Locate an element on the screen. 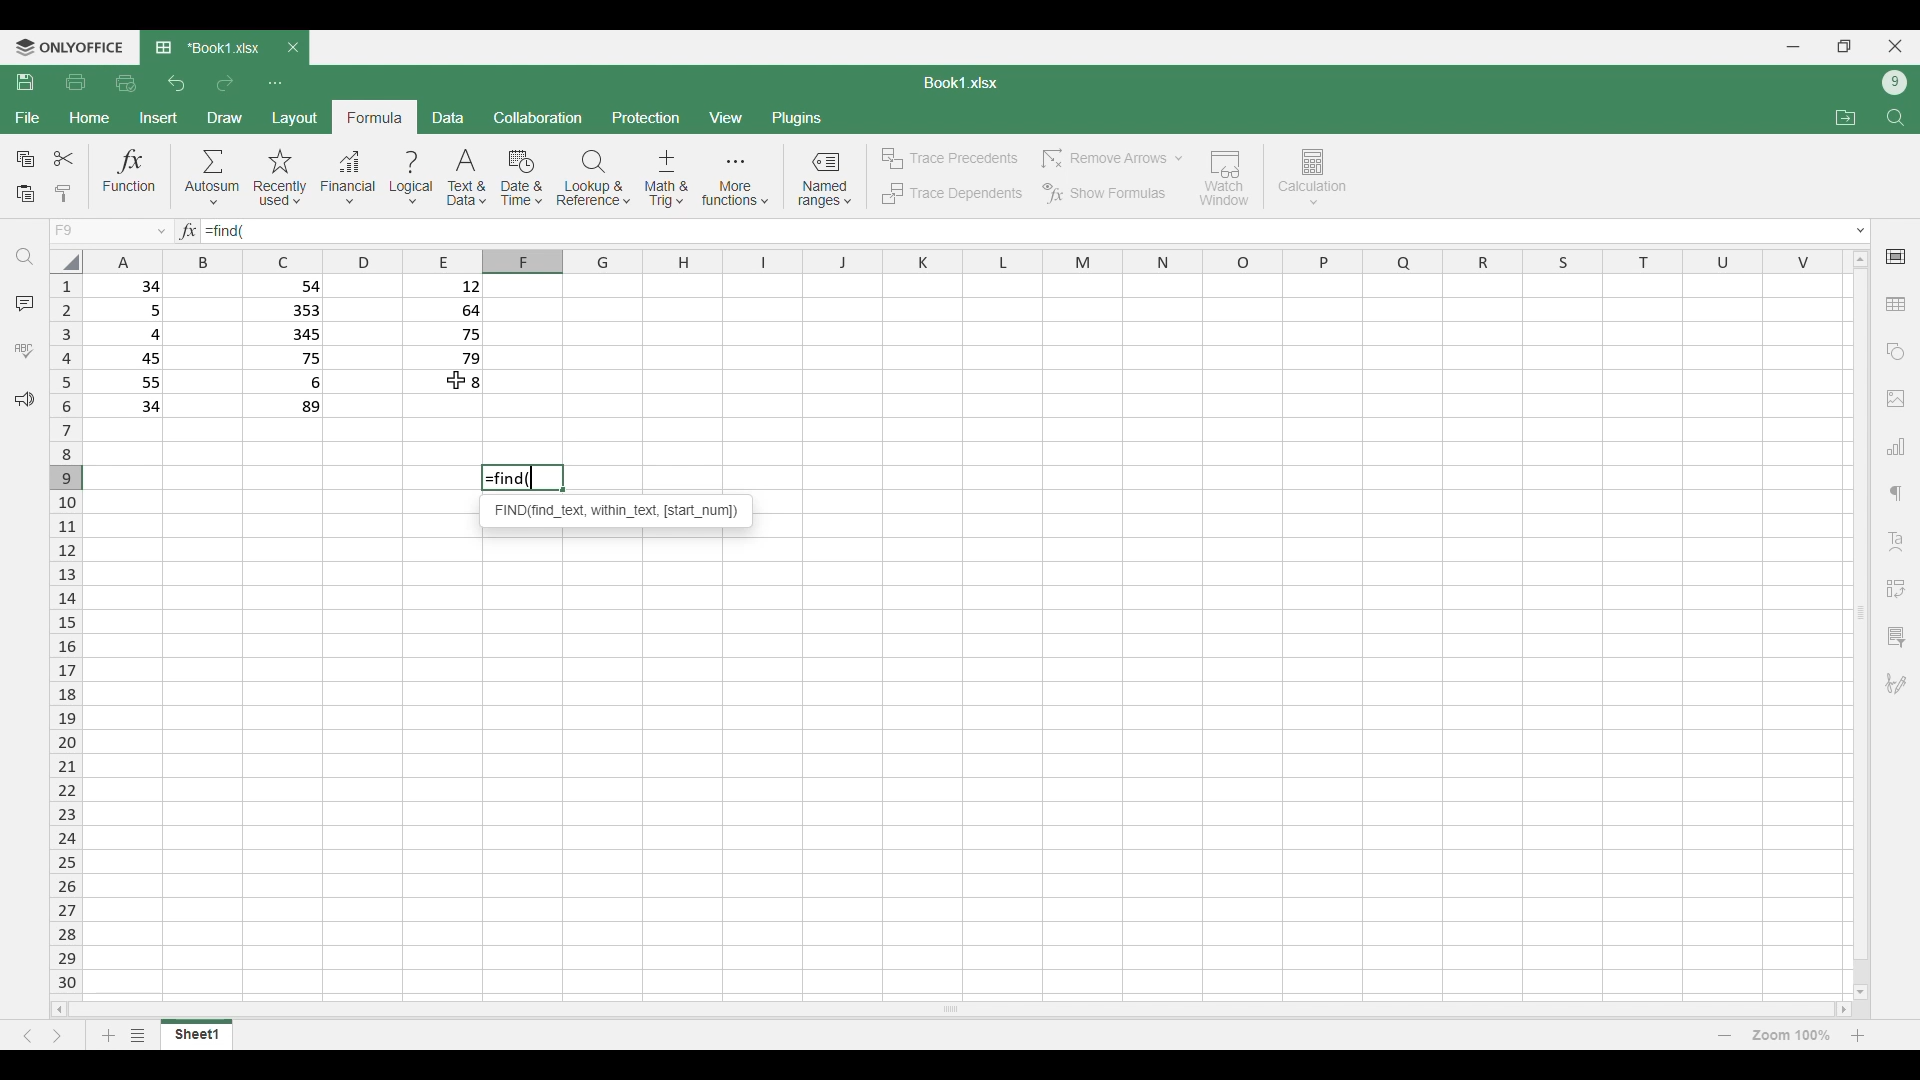 The image size is (1920, 1080). Find is located at coordinates (1895, 117).